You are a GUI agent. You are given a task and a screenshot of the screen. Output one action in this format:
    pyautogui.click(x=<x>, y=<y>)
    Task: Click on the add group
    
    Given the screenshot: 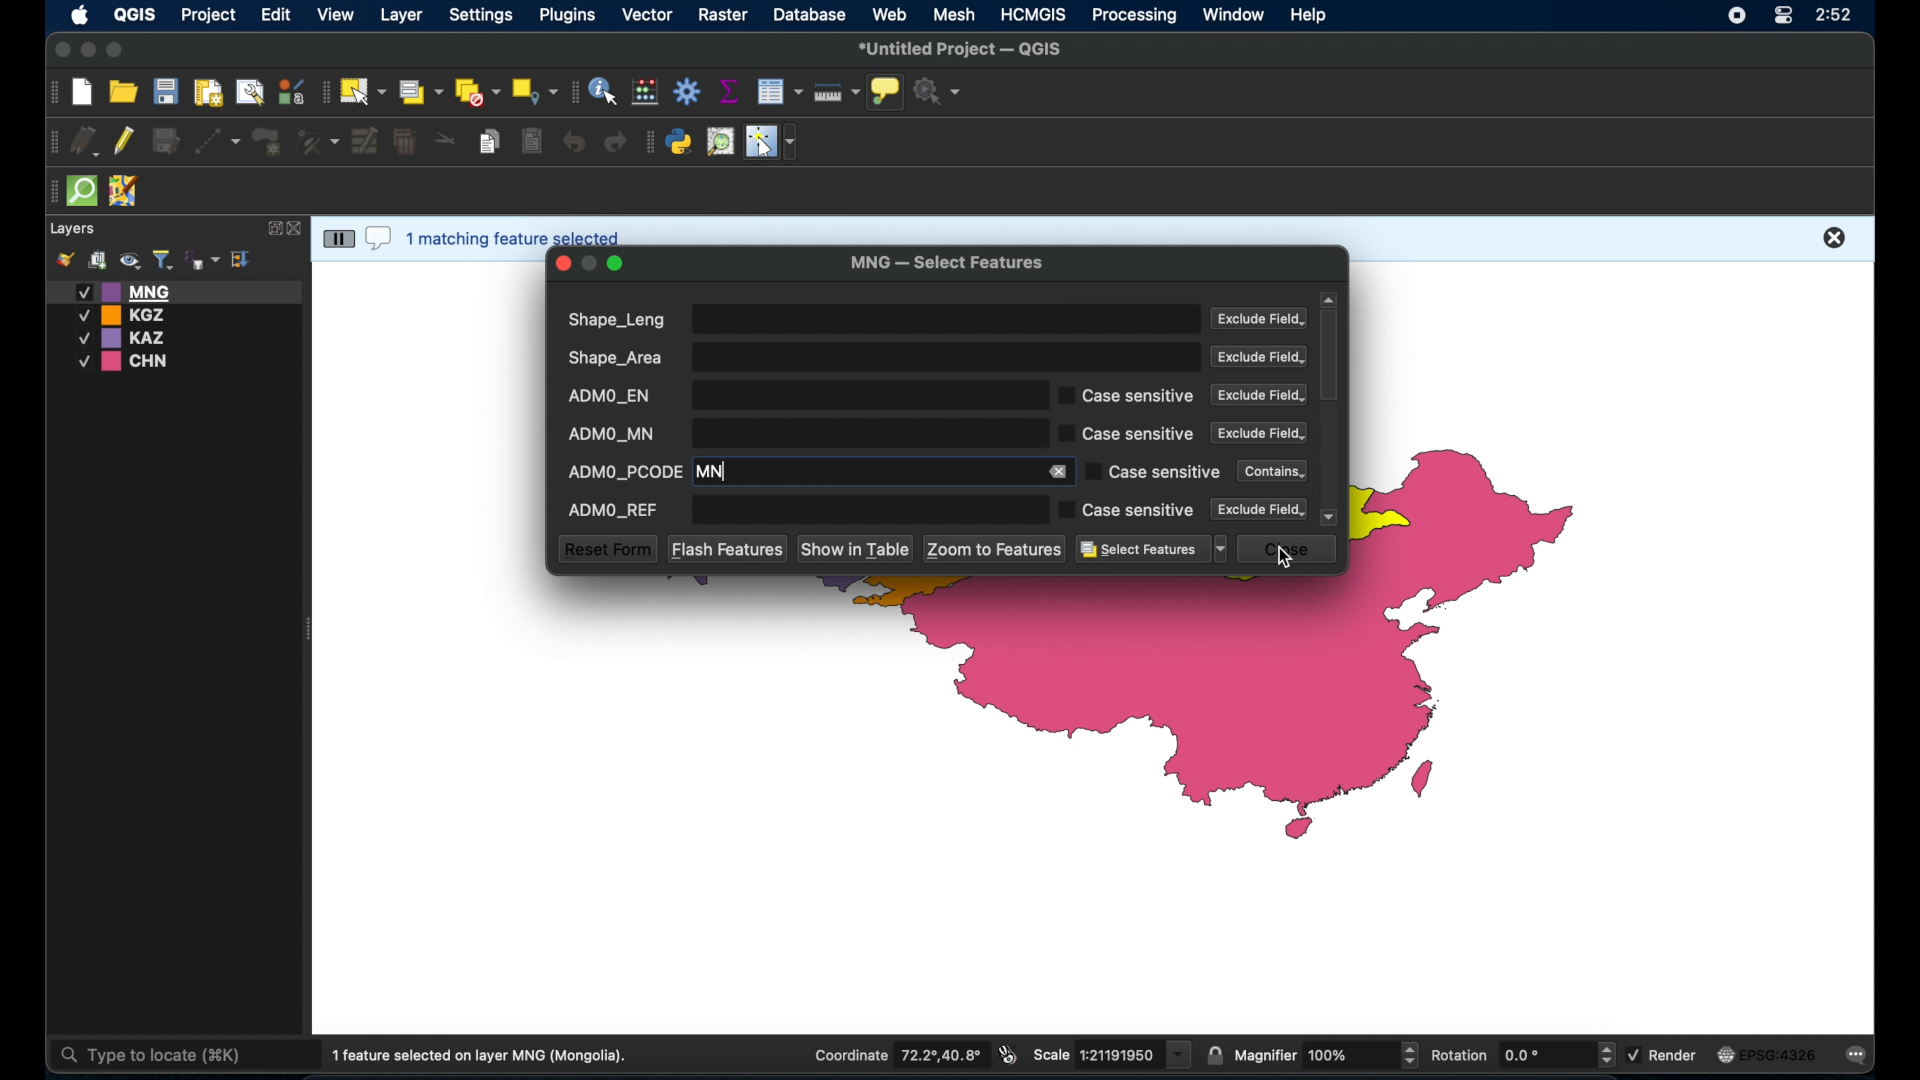 What is the action you would take?
    pyautogui.click(x=97, y=261)
    